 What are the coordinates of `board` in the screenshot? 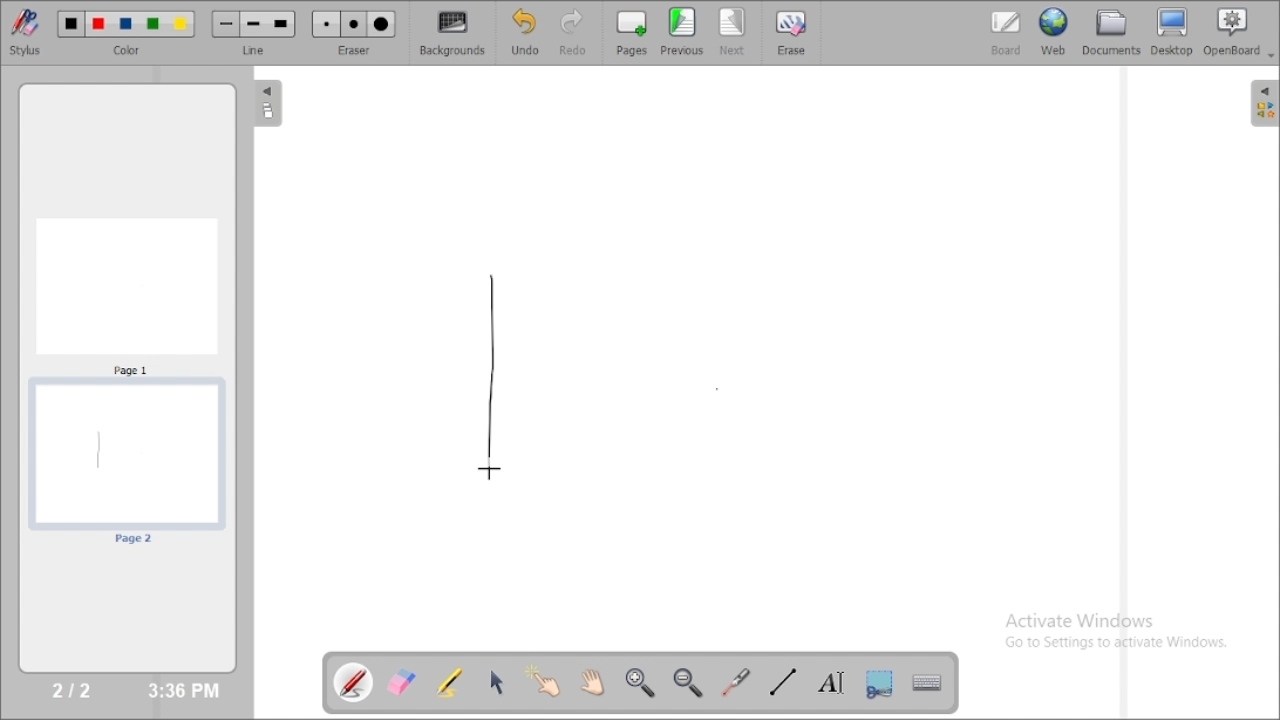 It's located at (1006, 33).